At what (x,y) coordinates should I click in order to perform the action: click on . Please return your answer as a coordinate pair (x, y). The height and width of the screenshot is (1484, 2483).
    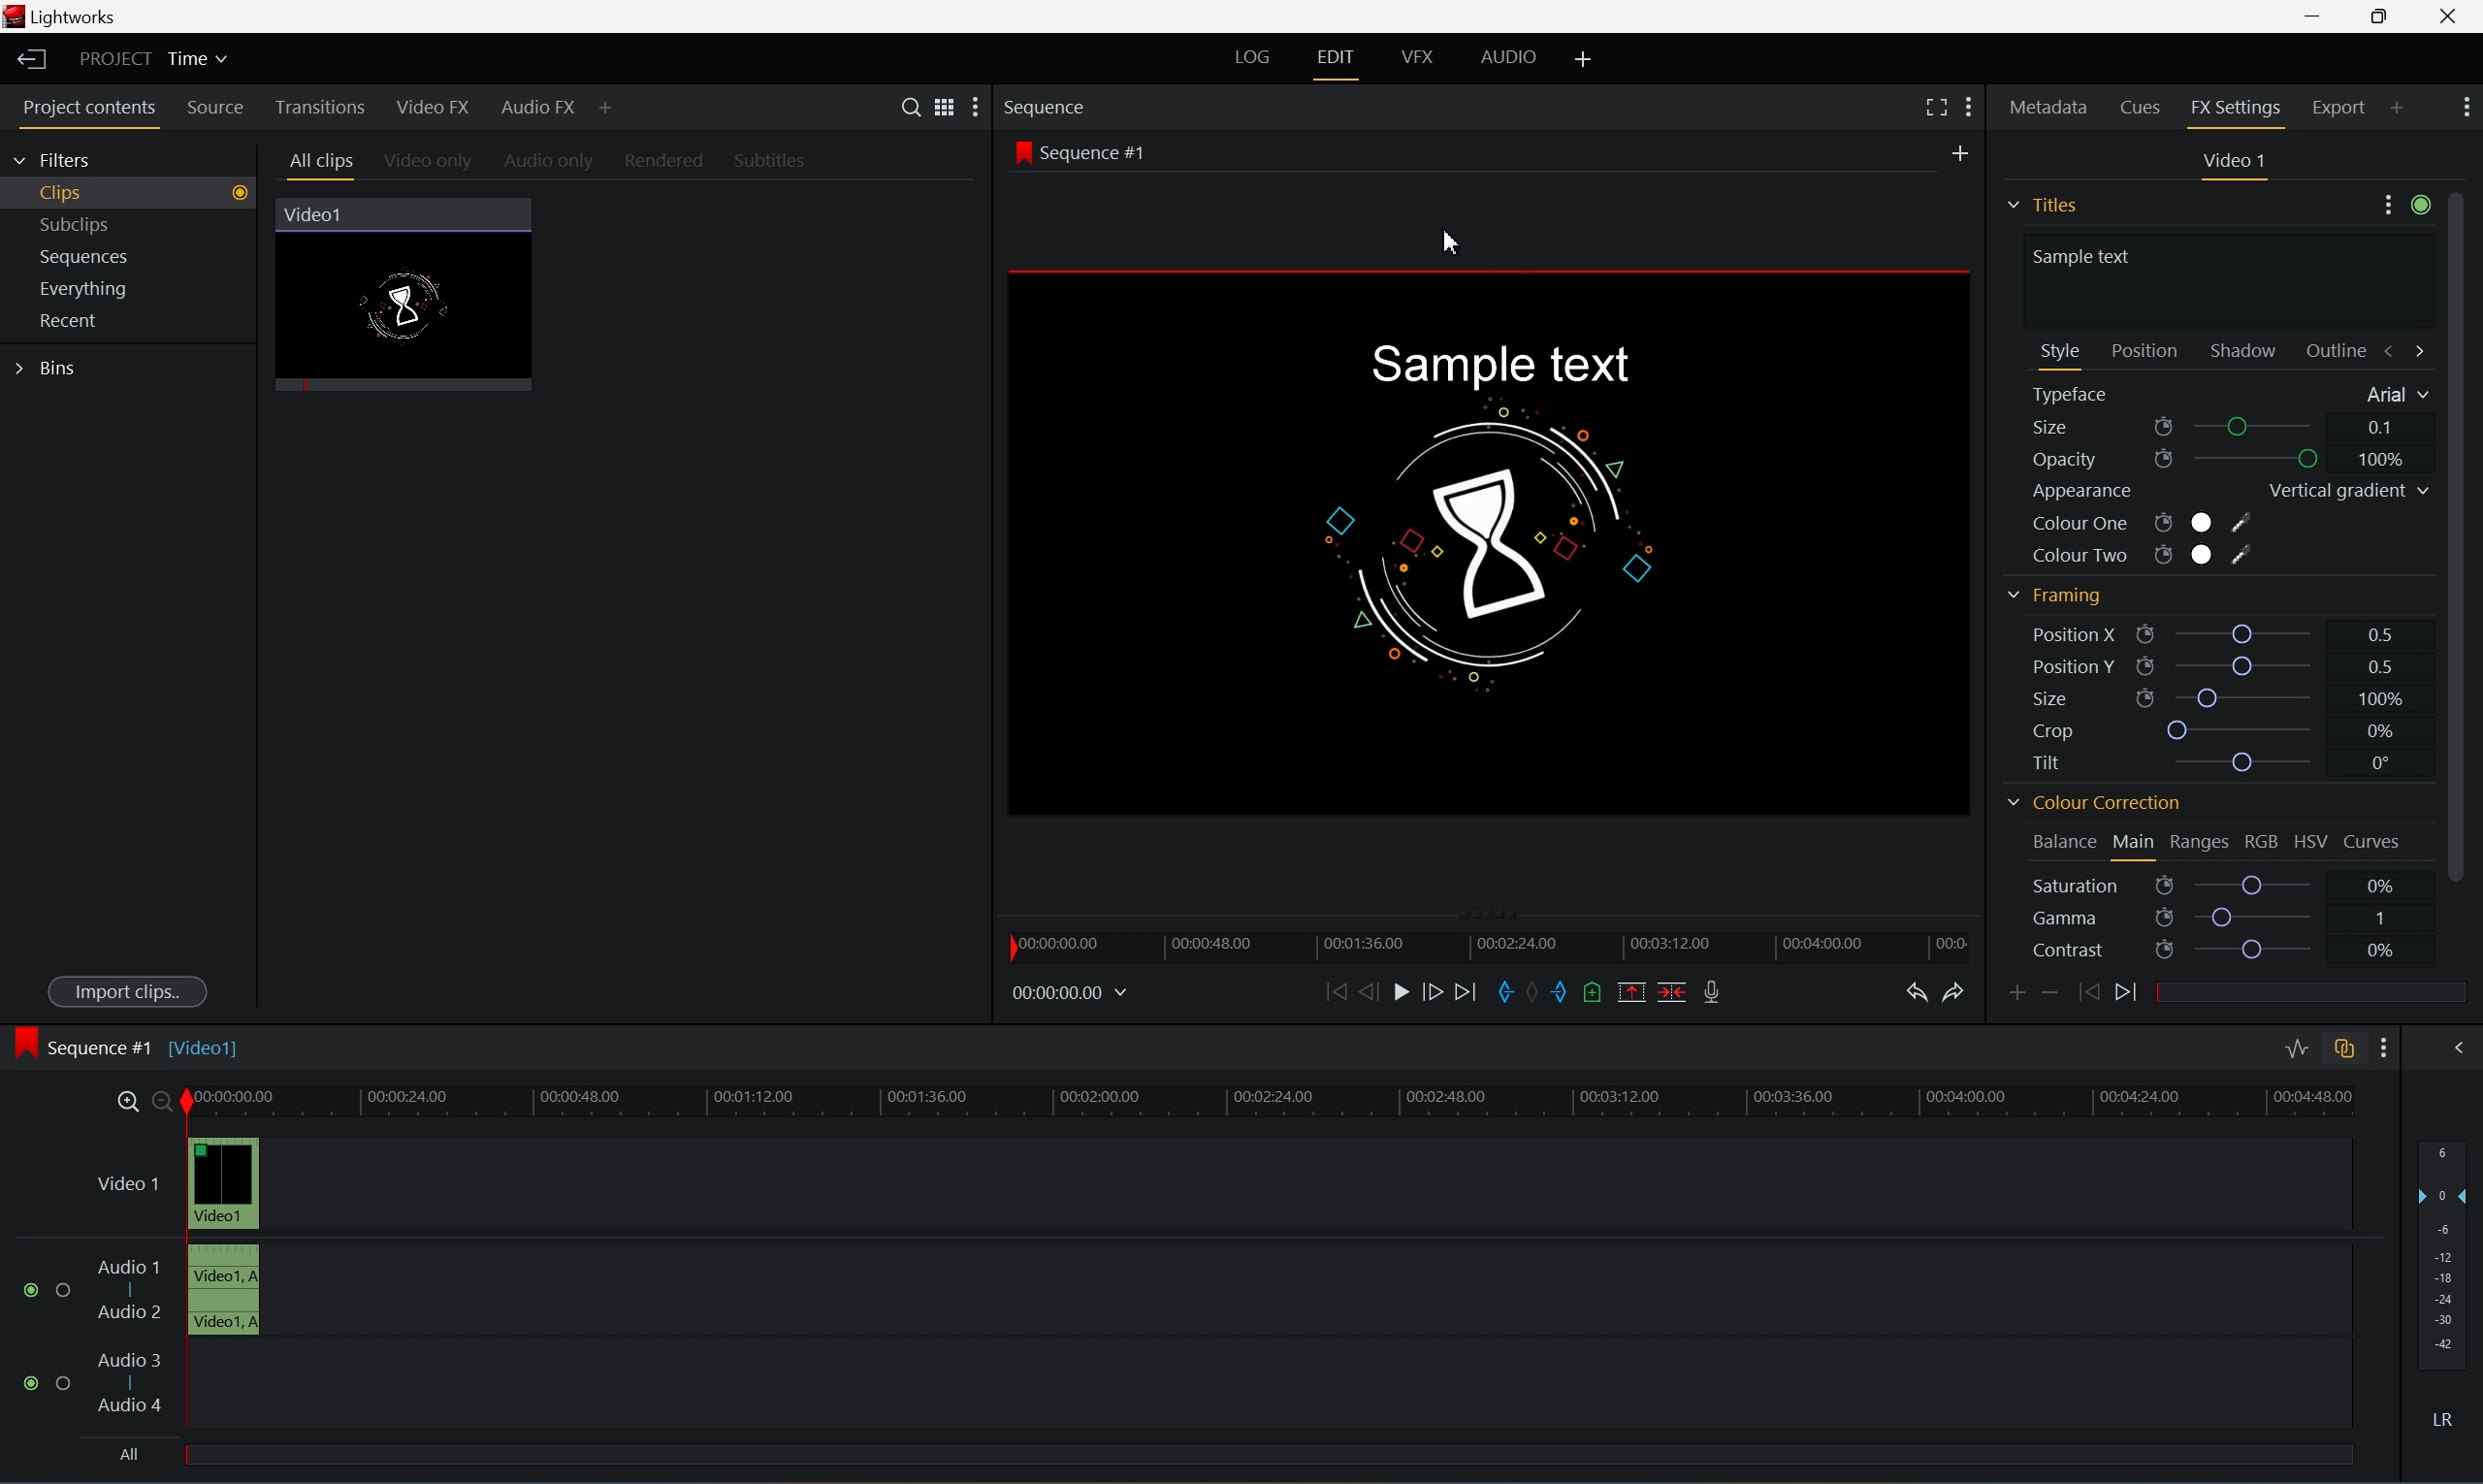
    Looking at the image, I should click on (73, 320).